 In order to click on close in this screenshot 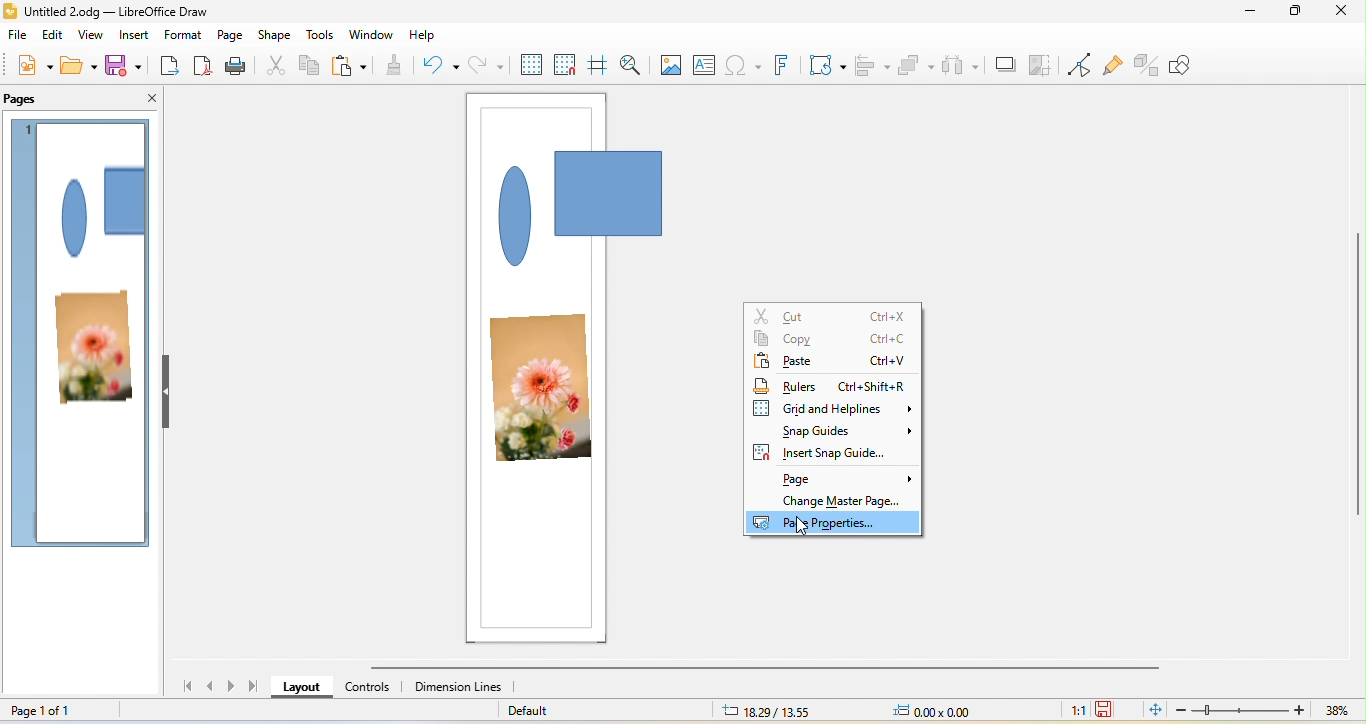, I will do `click(147, 99)`.